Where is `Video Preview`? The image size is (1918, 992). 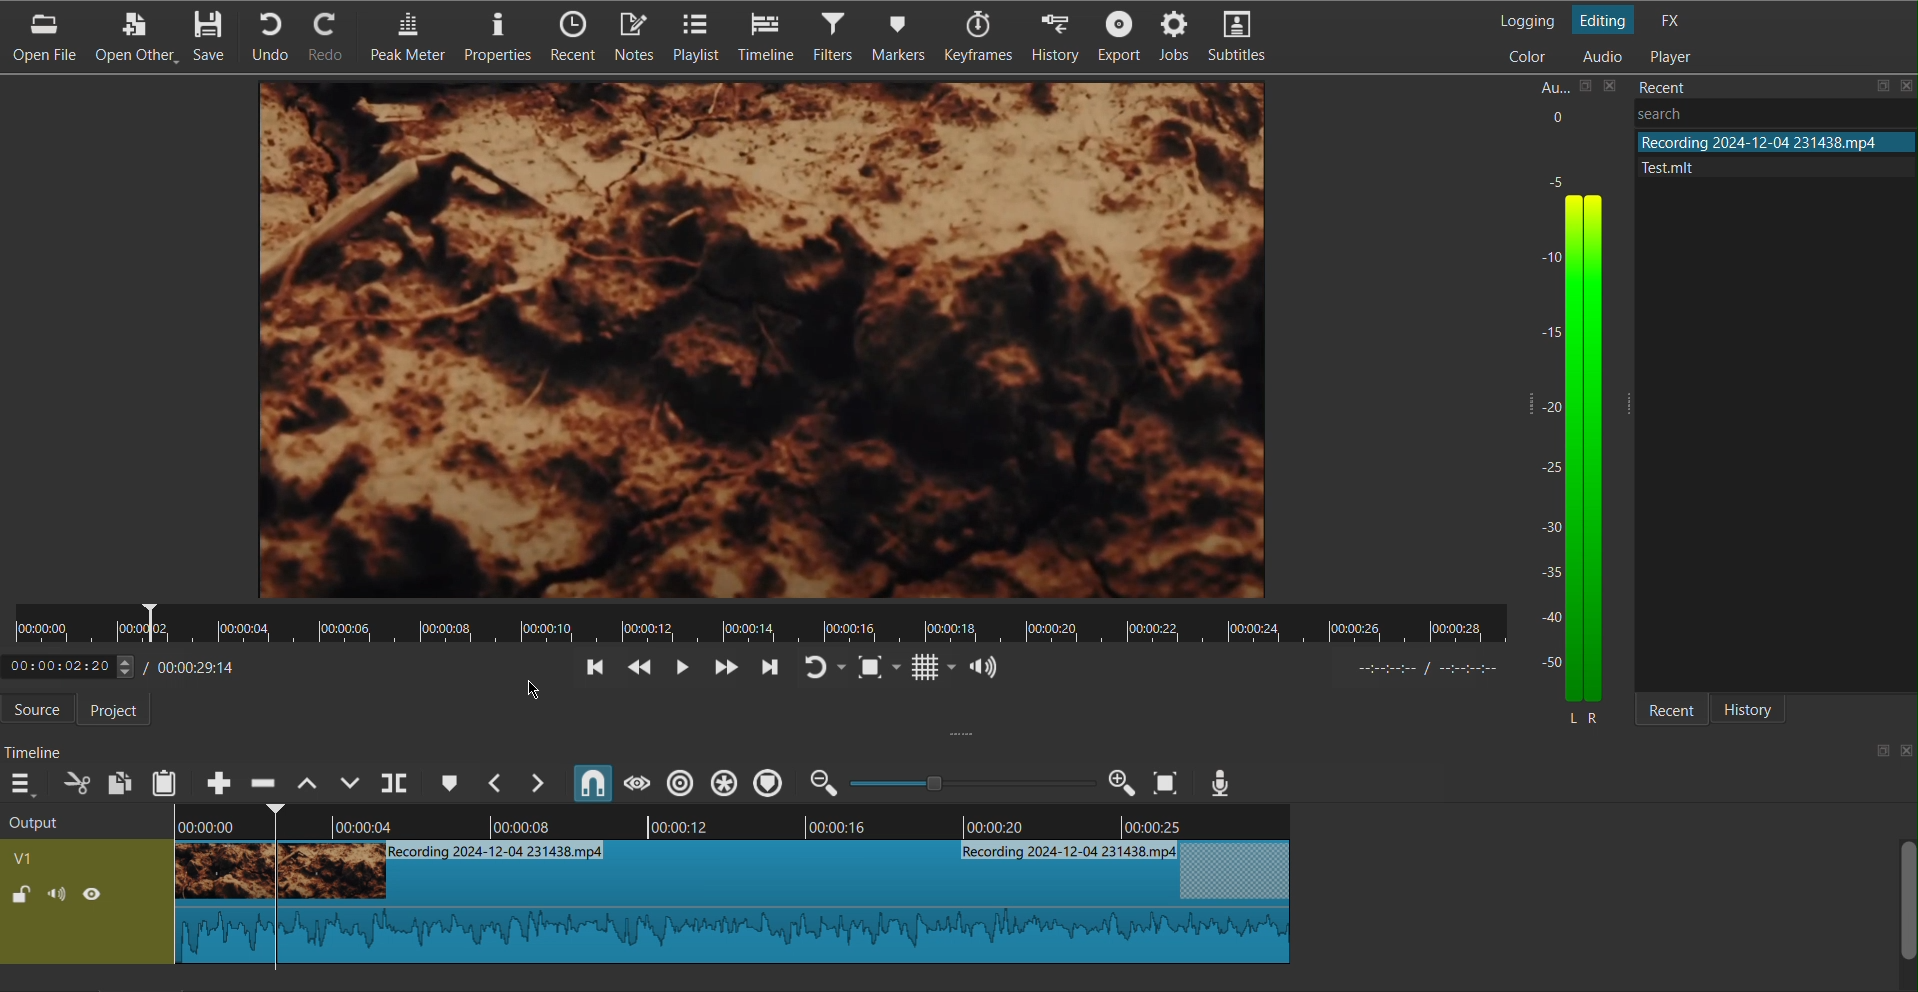 Video Preview is located at coordinates (765, 343).